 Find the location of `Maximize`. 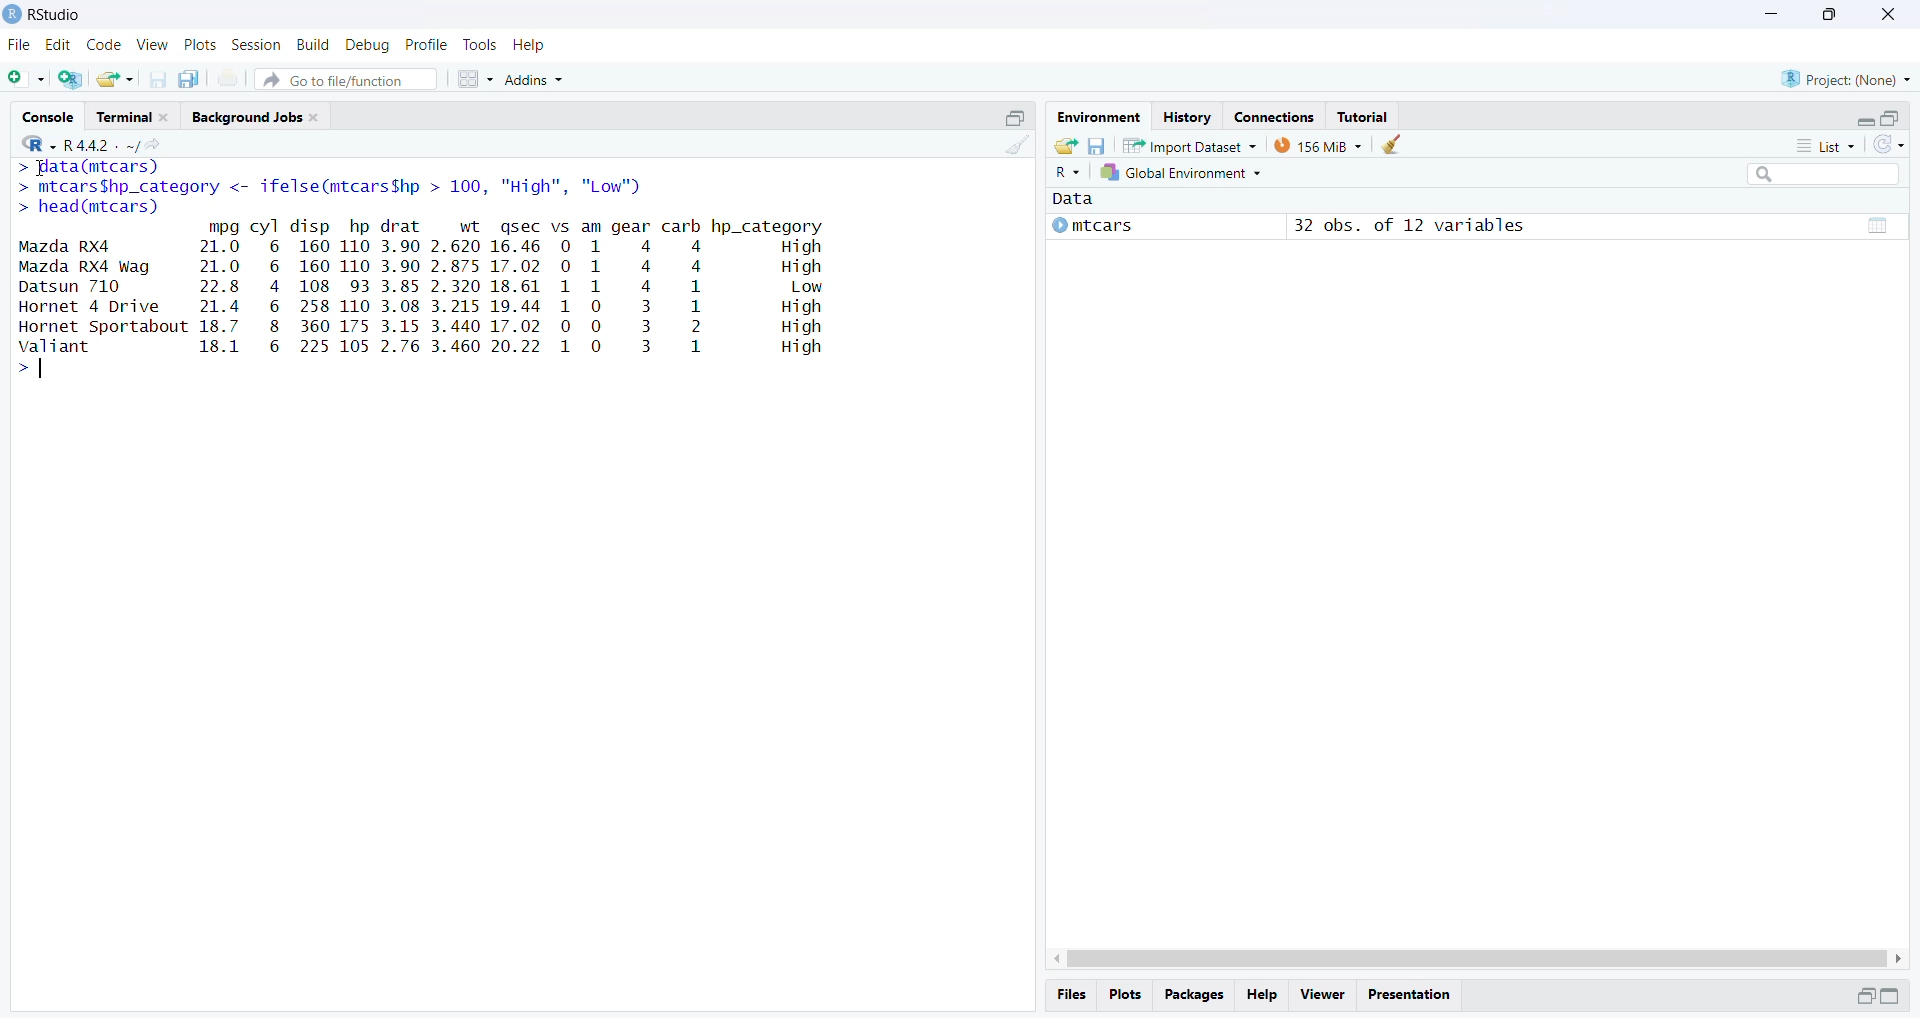

Maximize is located at coordinates (1896, 996).